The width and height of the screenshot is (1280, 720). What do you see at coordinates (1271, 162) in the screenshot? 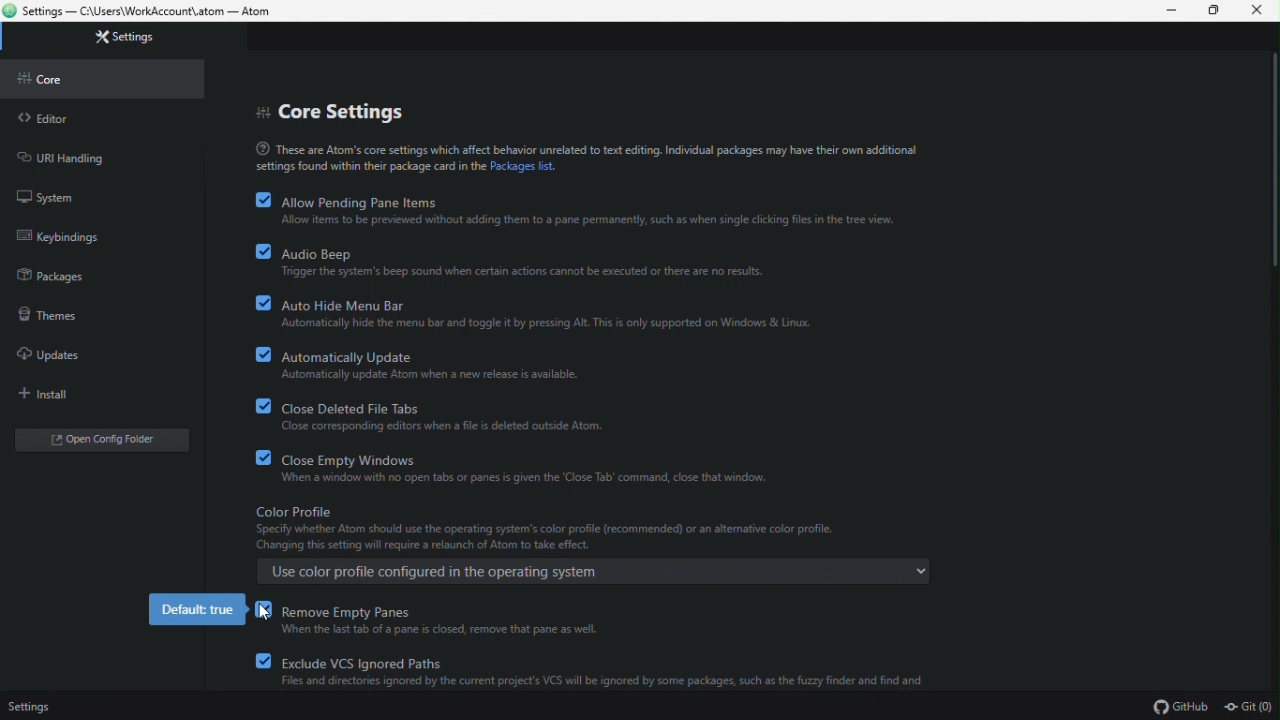
I see `scroll bar` at bounding box center [1271, 162].